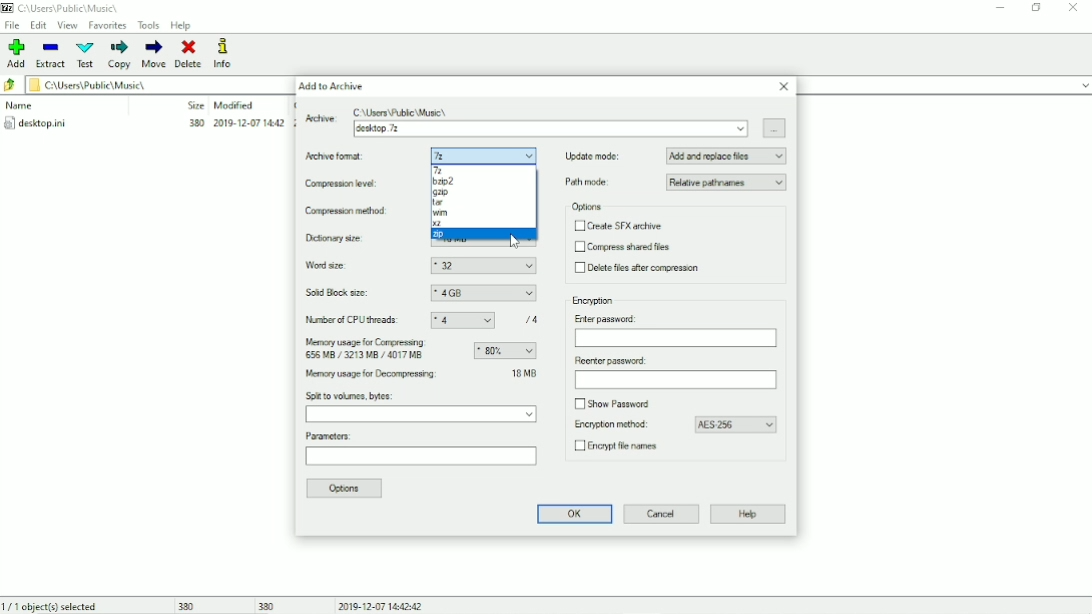 The width and height of the screenshot is (1092, 614). Describe the element at coordinates (662, 513) in the screenshot. I see `Cancel` at that location.